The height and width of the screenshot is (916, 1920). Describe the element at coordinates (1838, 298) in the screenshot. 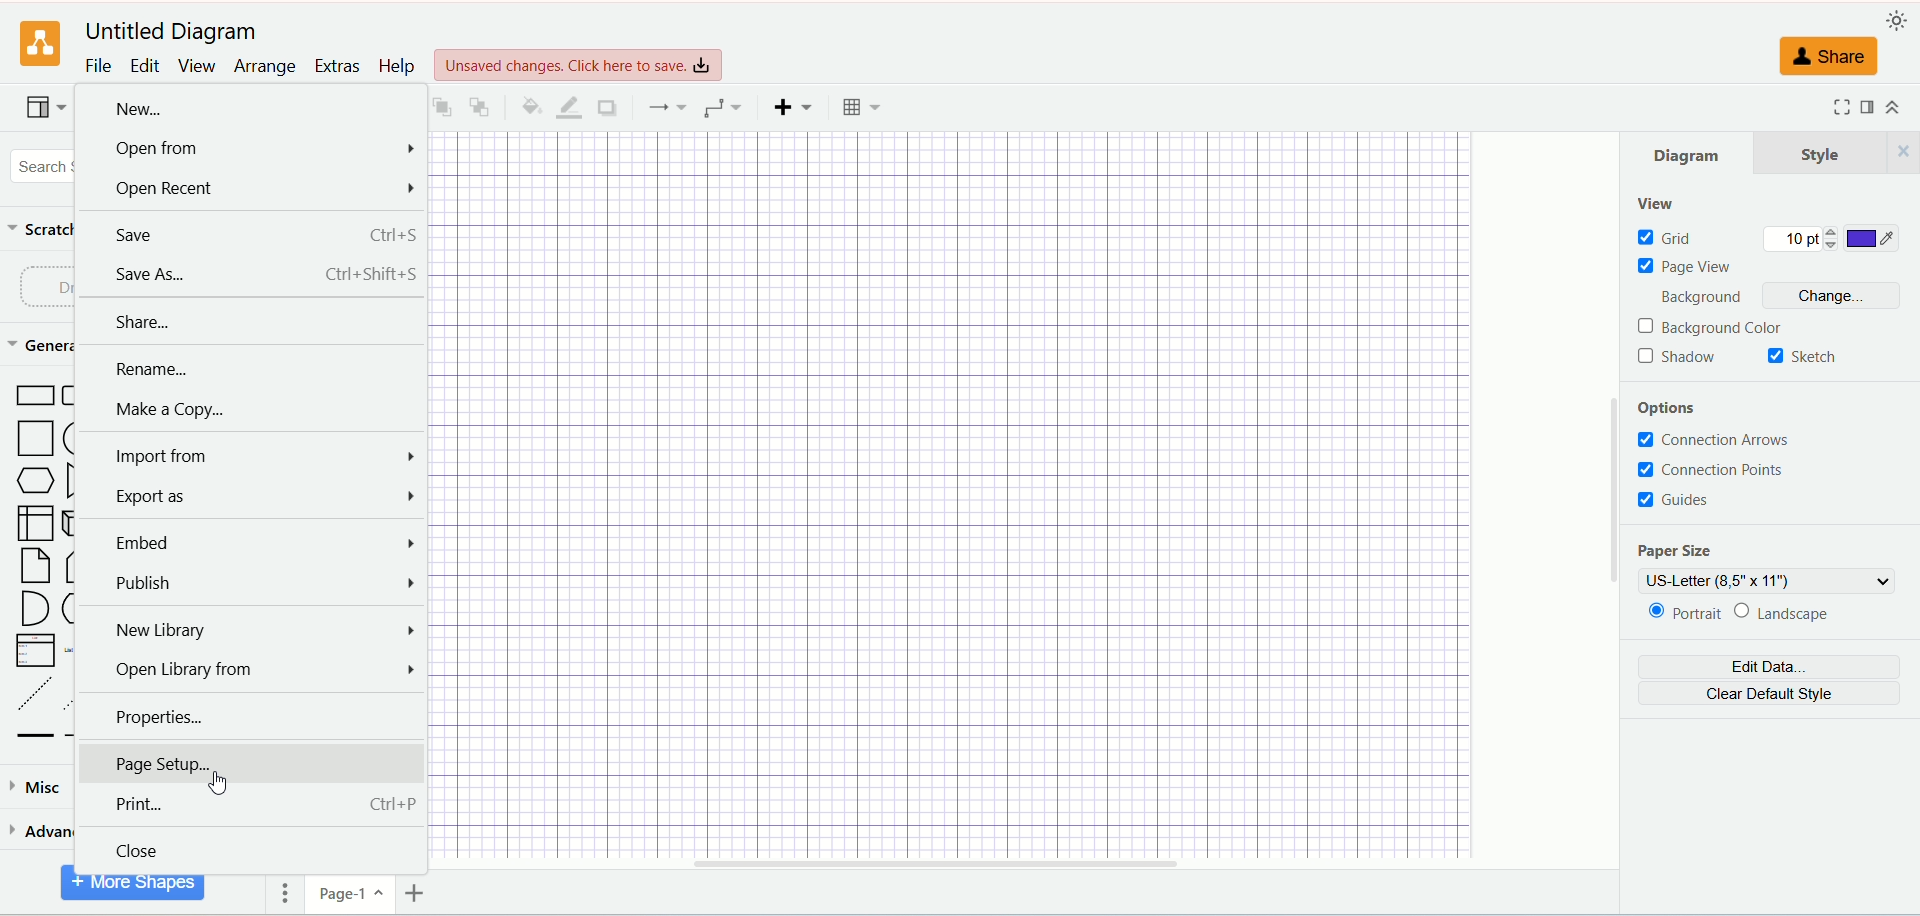

I see `change` at that location.